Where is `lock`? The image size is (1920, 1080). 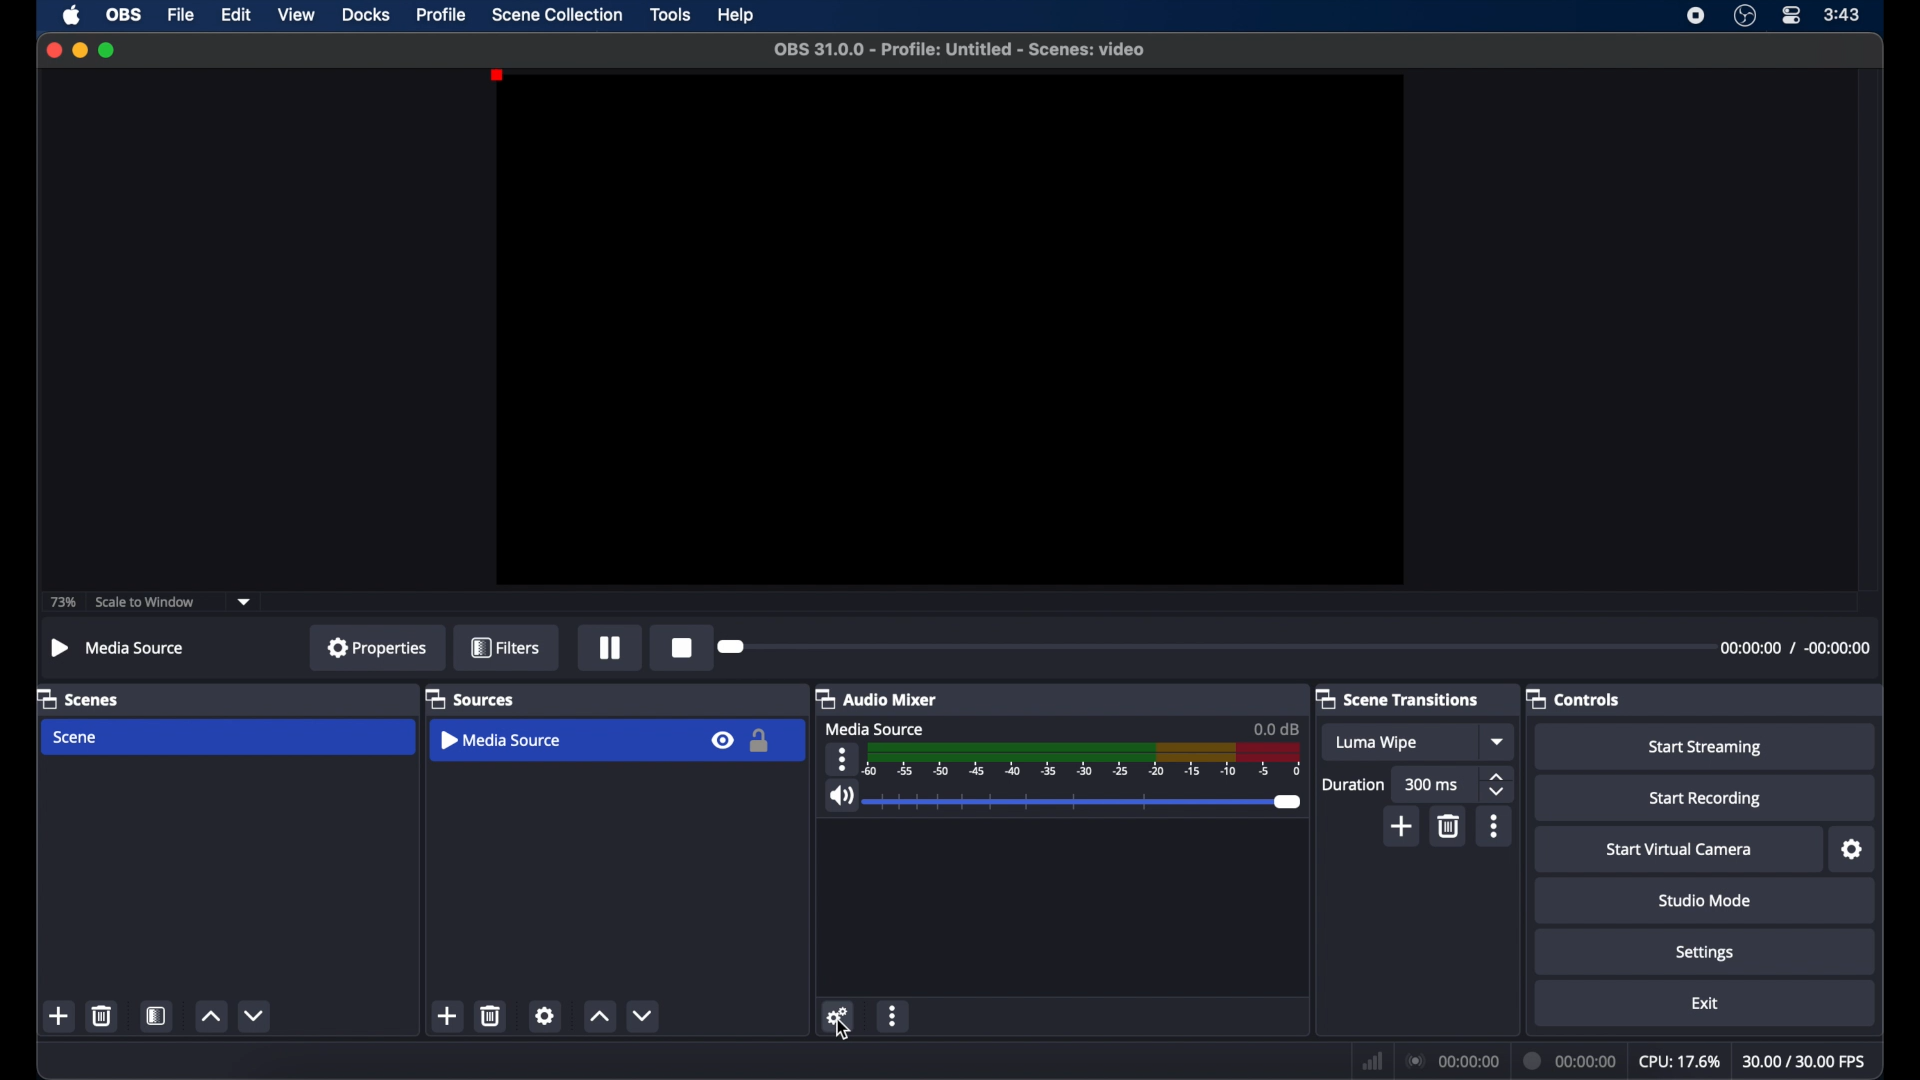
lock is located at coordinates (762, 740).